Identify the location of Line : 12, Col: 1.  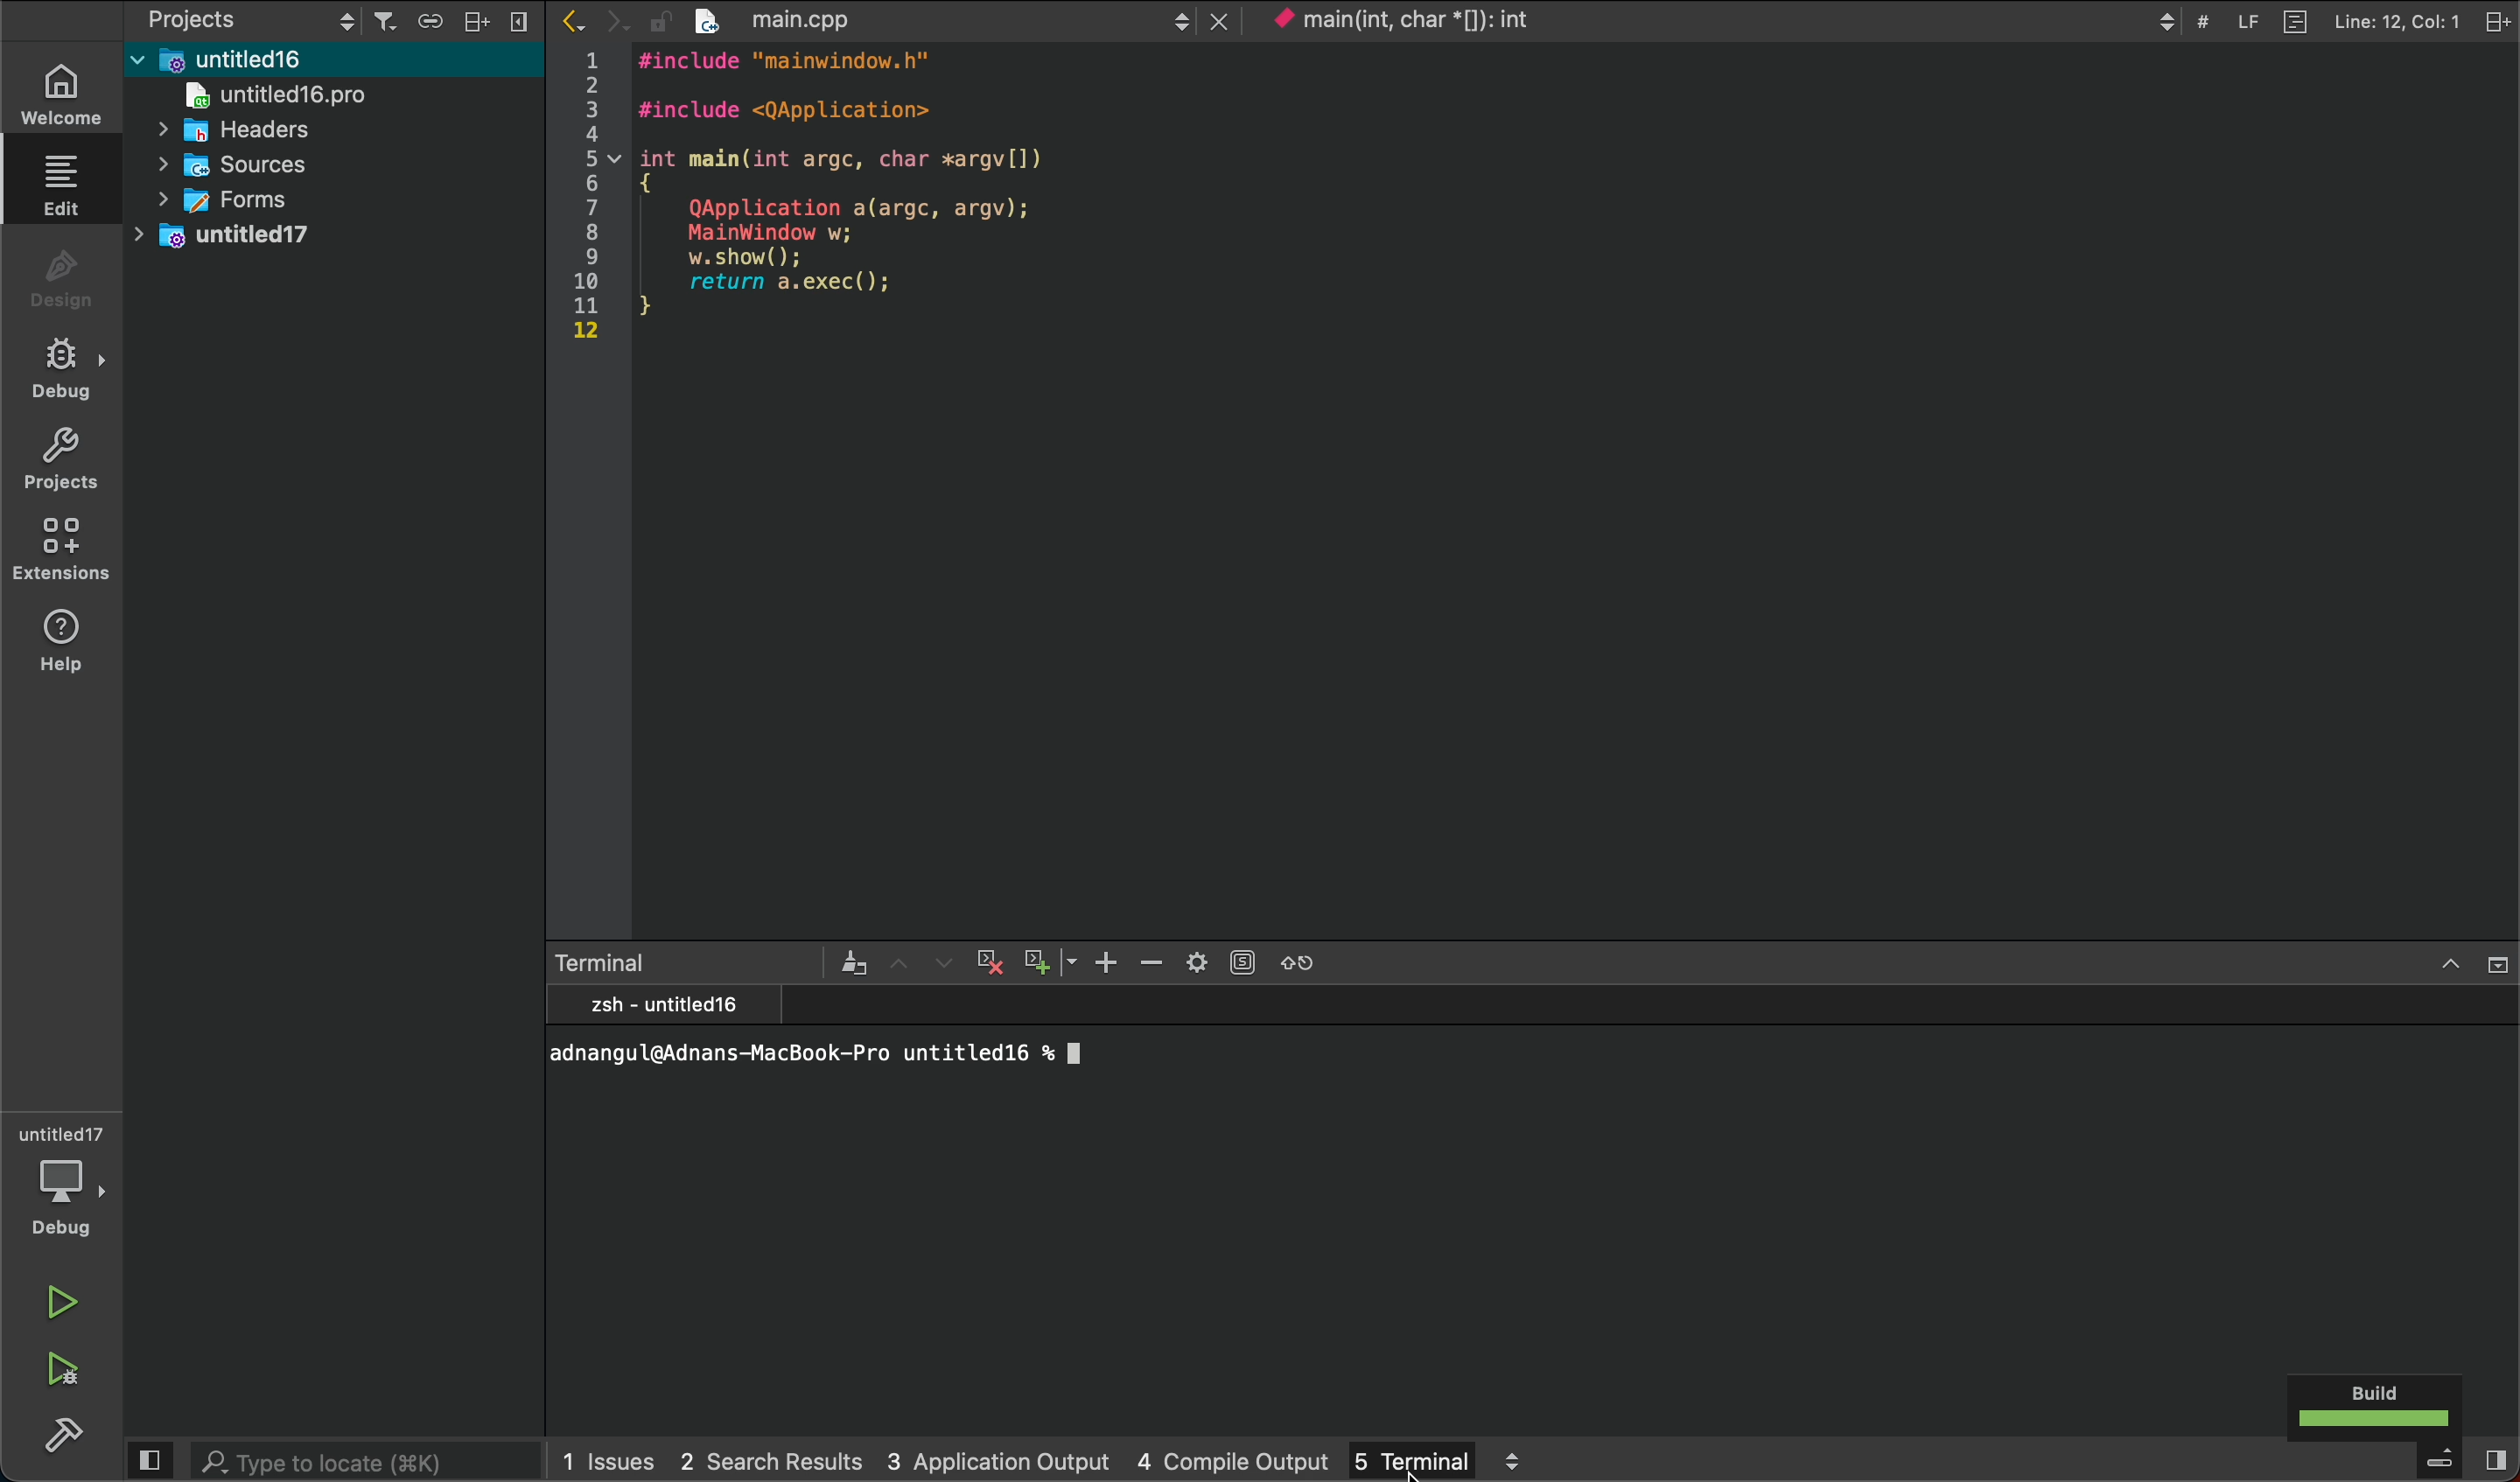
(2396, 21).